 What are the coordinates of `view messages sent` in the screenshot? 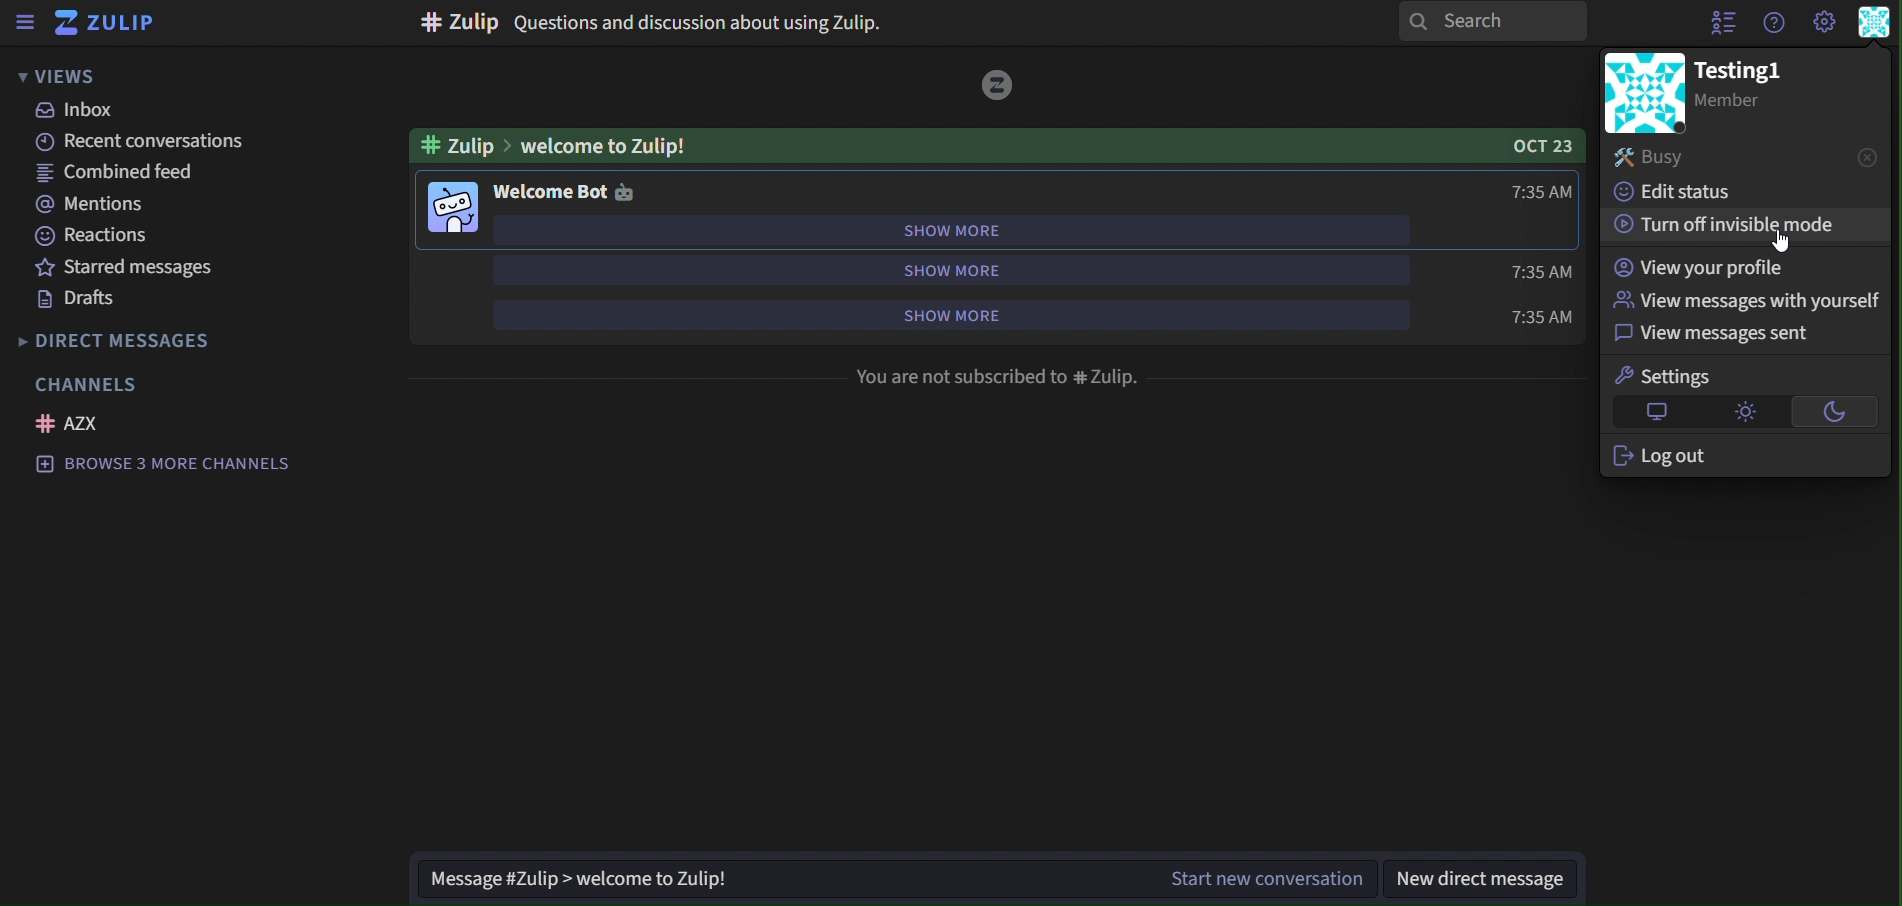 It's located at (1735, 333).